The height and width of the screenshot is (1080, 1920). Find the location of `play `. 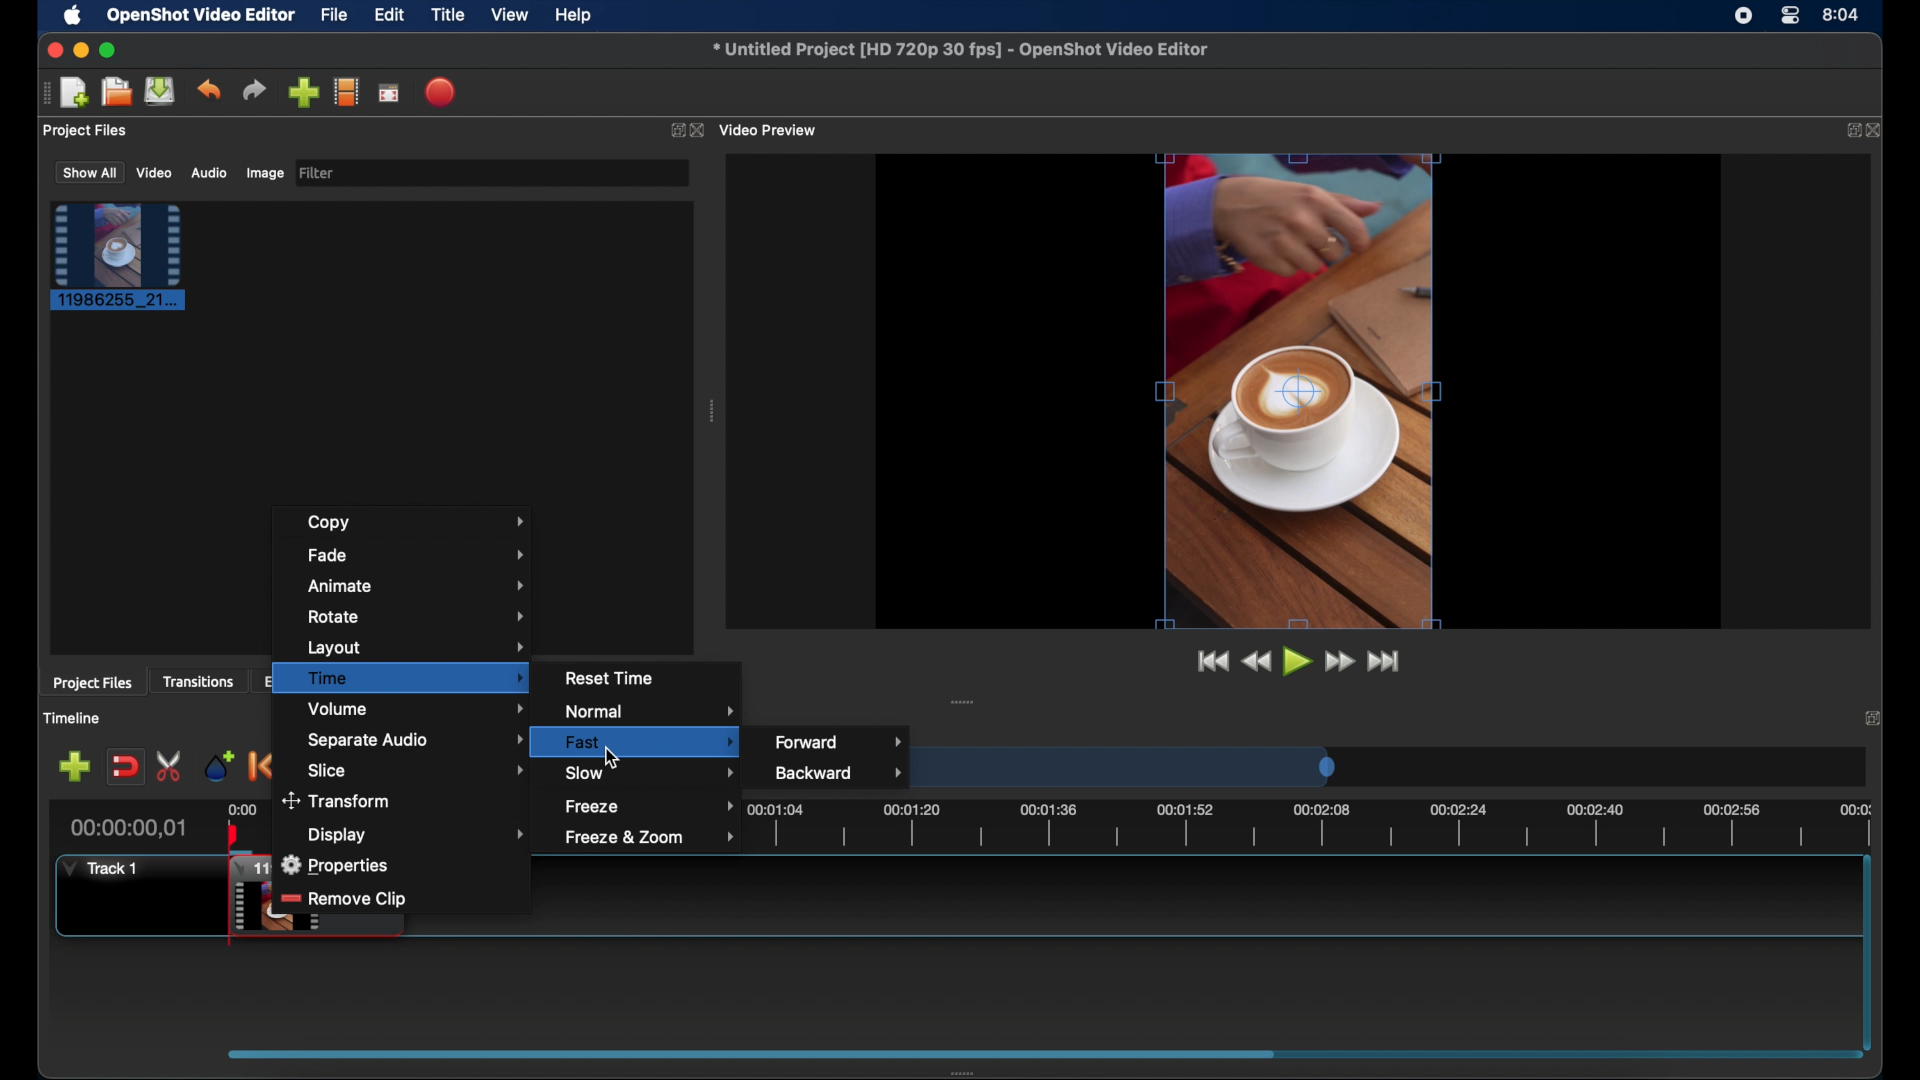

play  is located at coordinates (1295, 661).